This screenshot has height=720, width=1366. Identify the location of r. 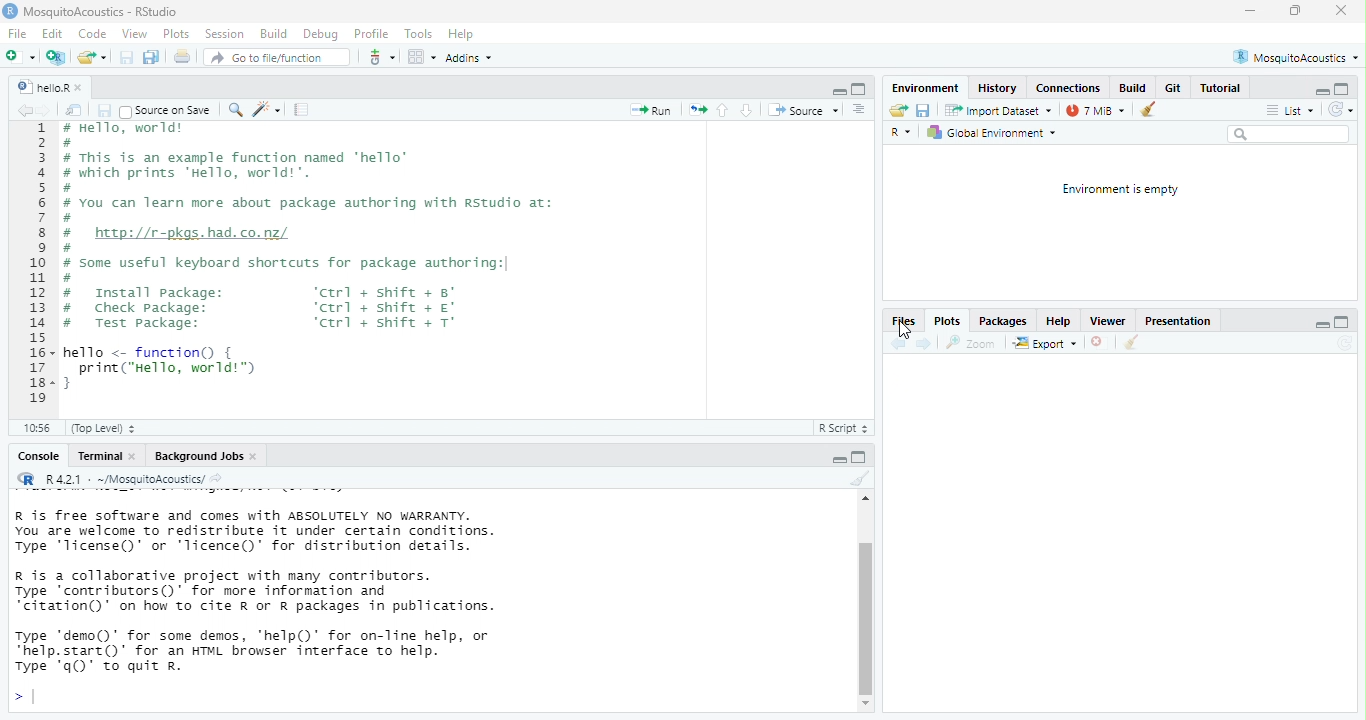
(905, 134).